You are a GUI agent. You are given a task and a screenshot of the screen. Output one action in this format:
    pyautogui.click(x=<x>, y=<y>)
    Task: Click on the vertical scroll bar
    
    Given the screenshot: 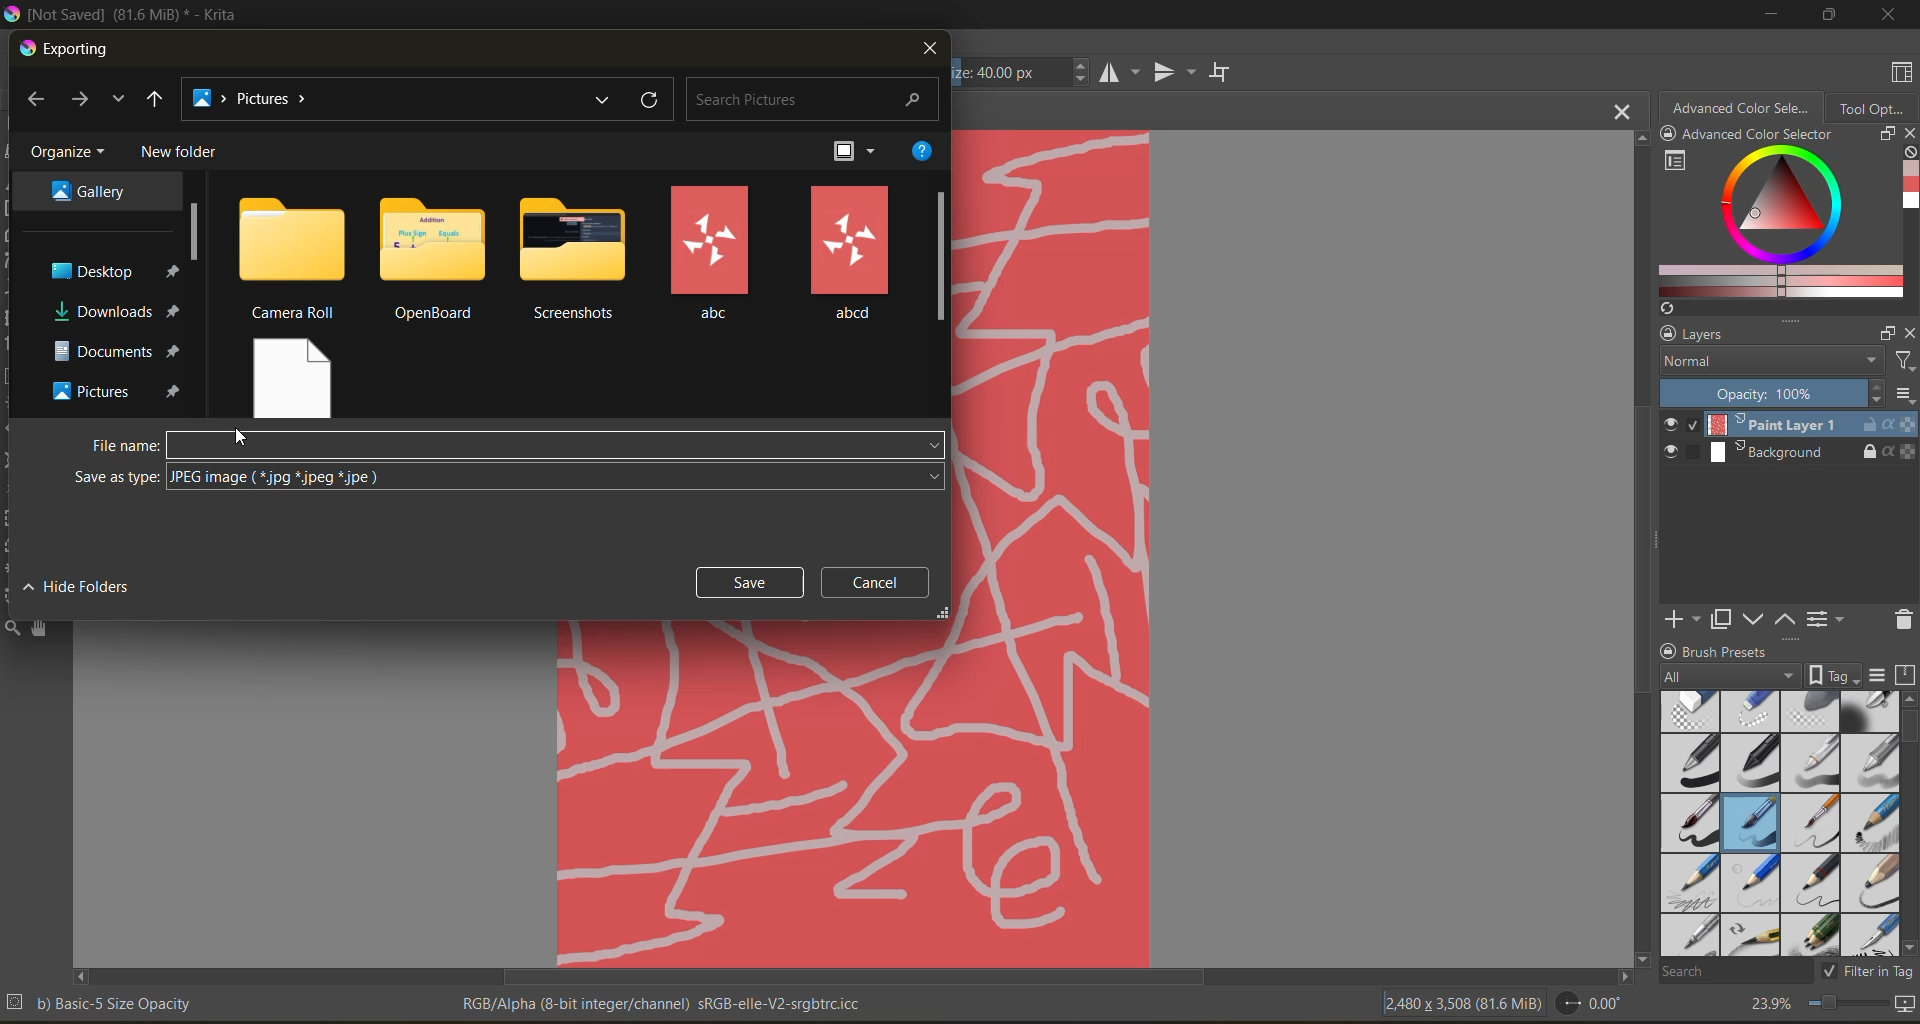 What is the action you would take?
    pyautogui.click(x=197, y=231)
    